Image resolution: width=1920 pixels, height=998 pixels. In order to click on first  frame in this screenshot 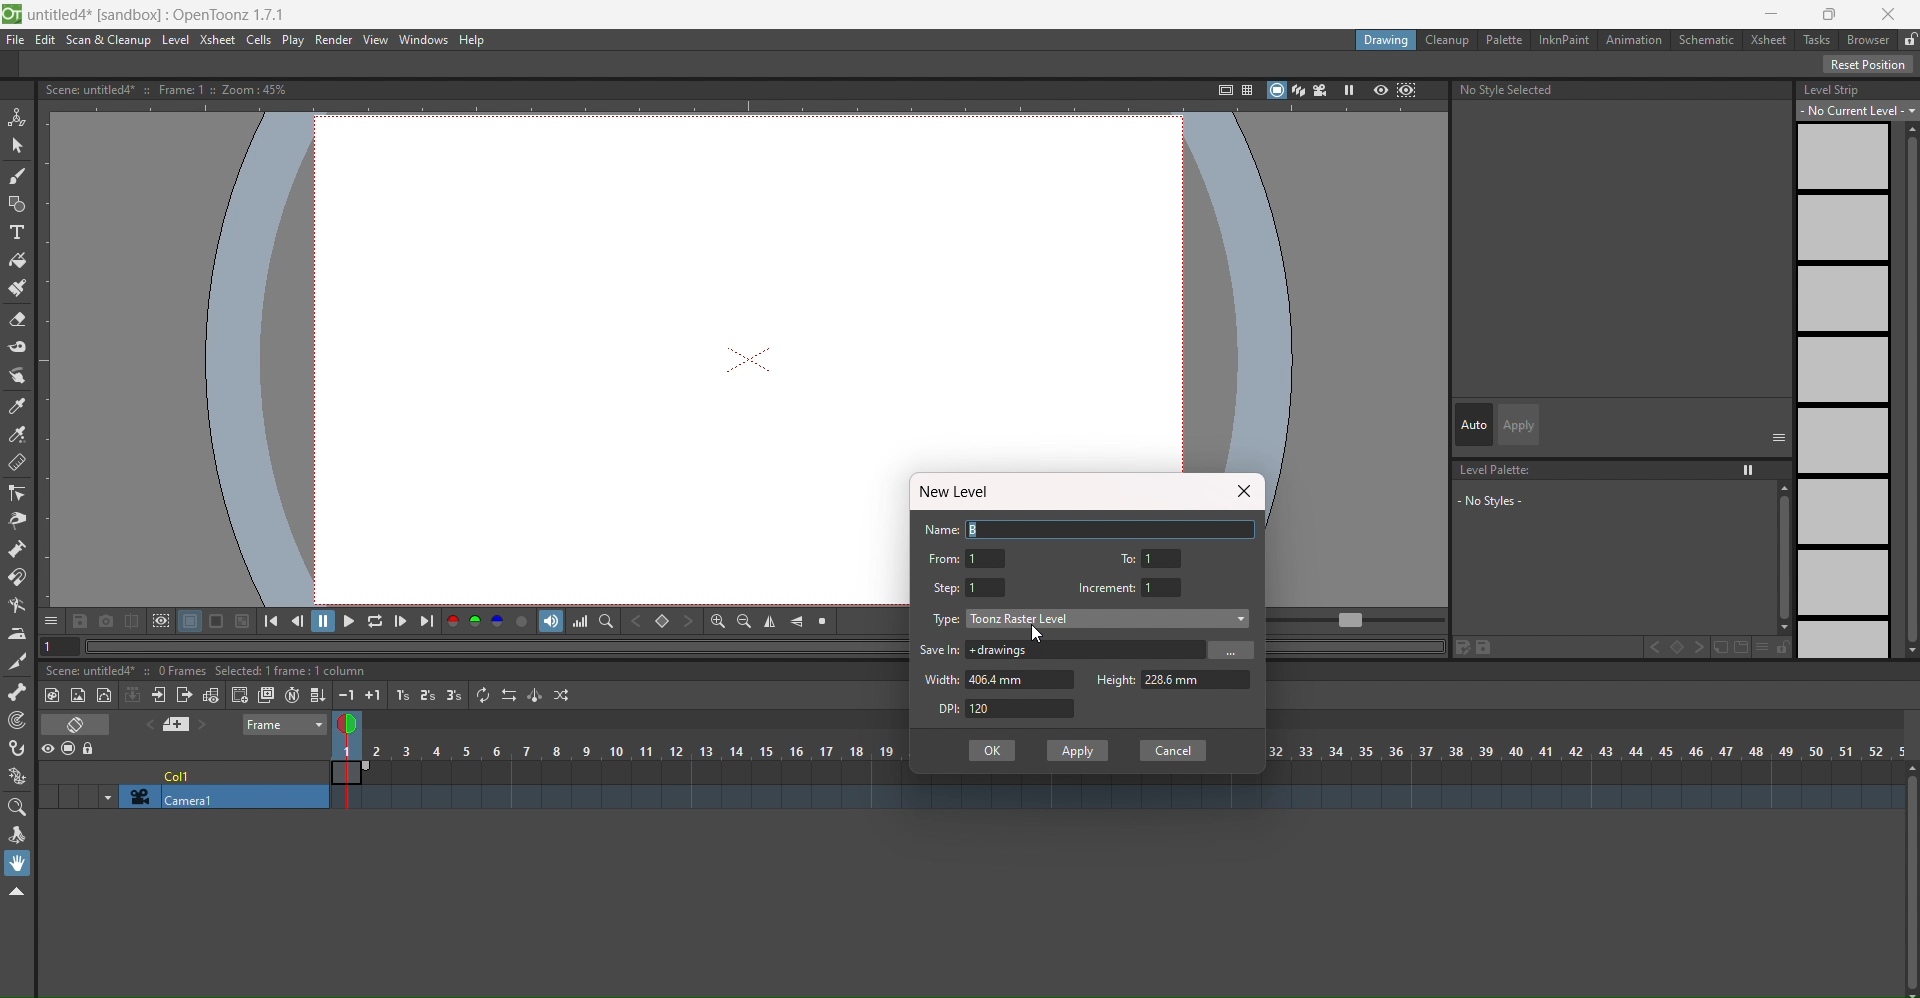, I will do `click(277, 620)`.